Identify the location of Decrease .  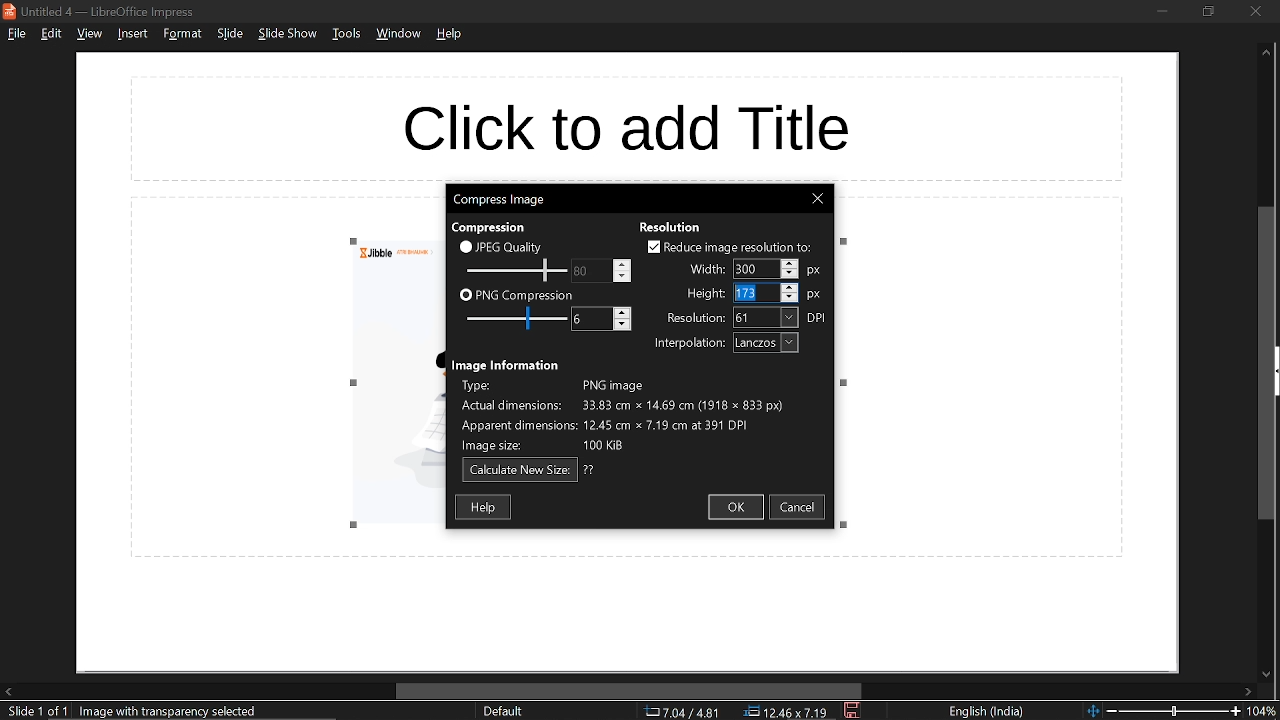
(623, 326).